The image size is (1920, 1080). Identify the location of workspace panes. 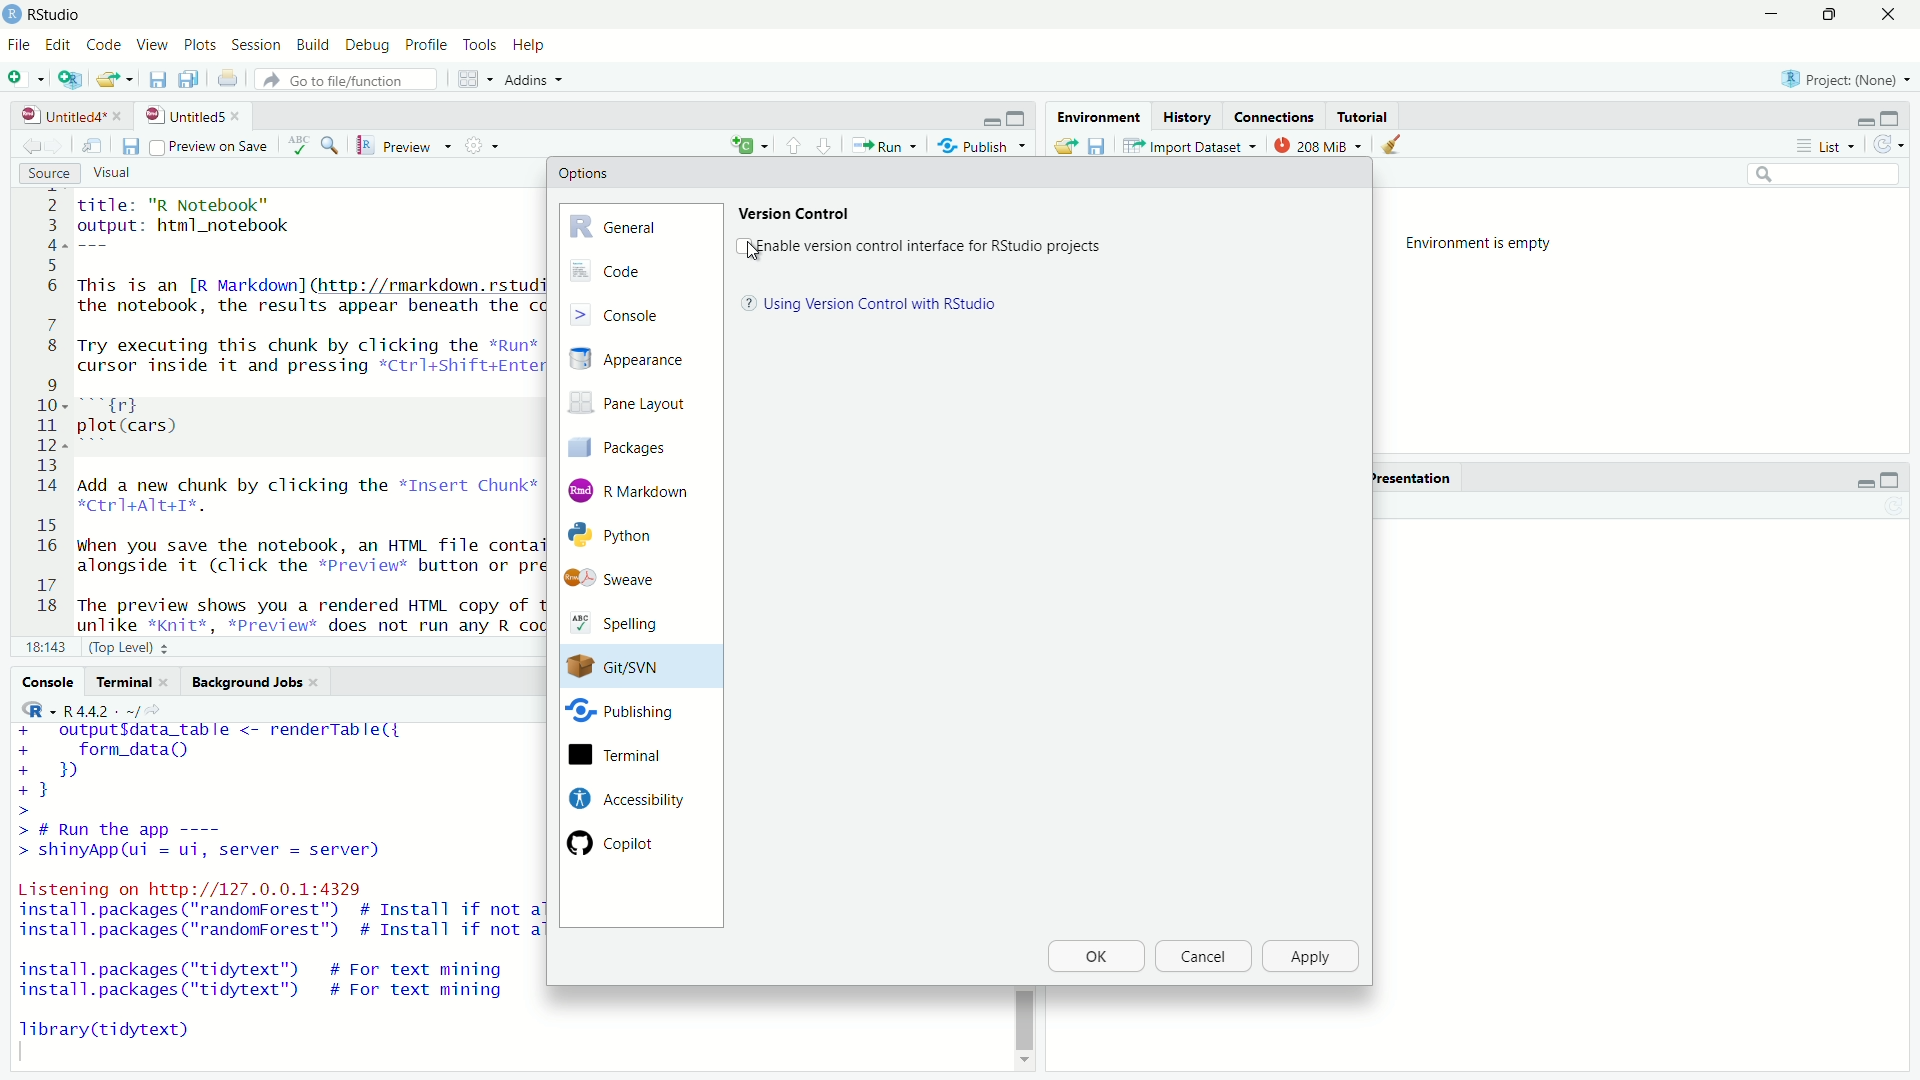
(477, 79).